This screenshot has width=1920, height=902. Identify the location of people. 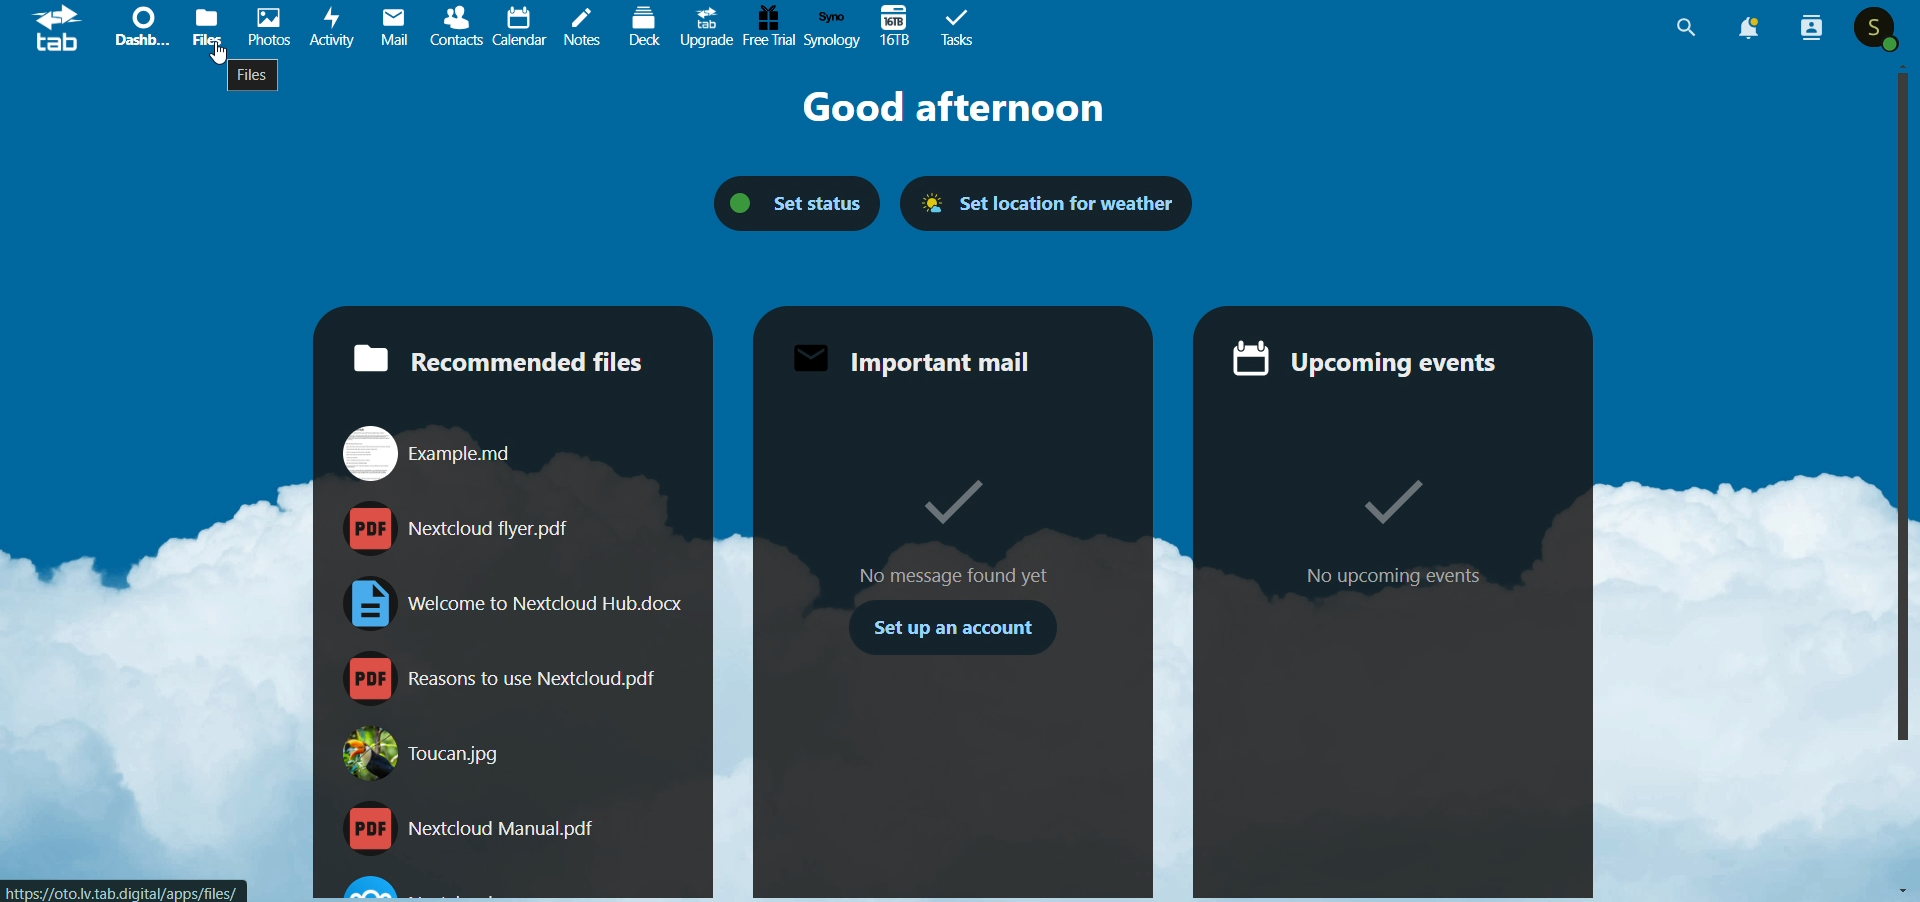
(1814, 26).